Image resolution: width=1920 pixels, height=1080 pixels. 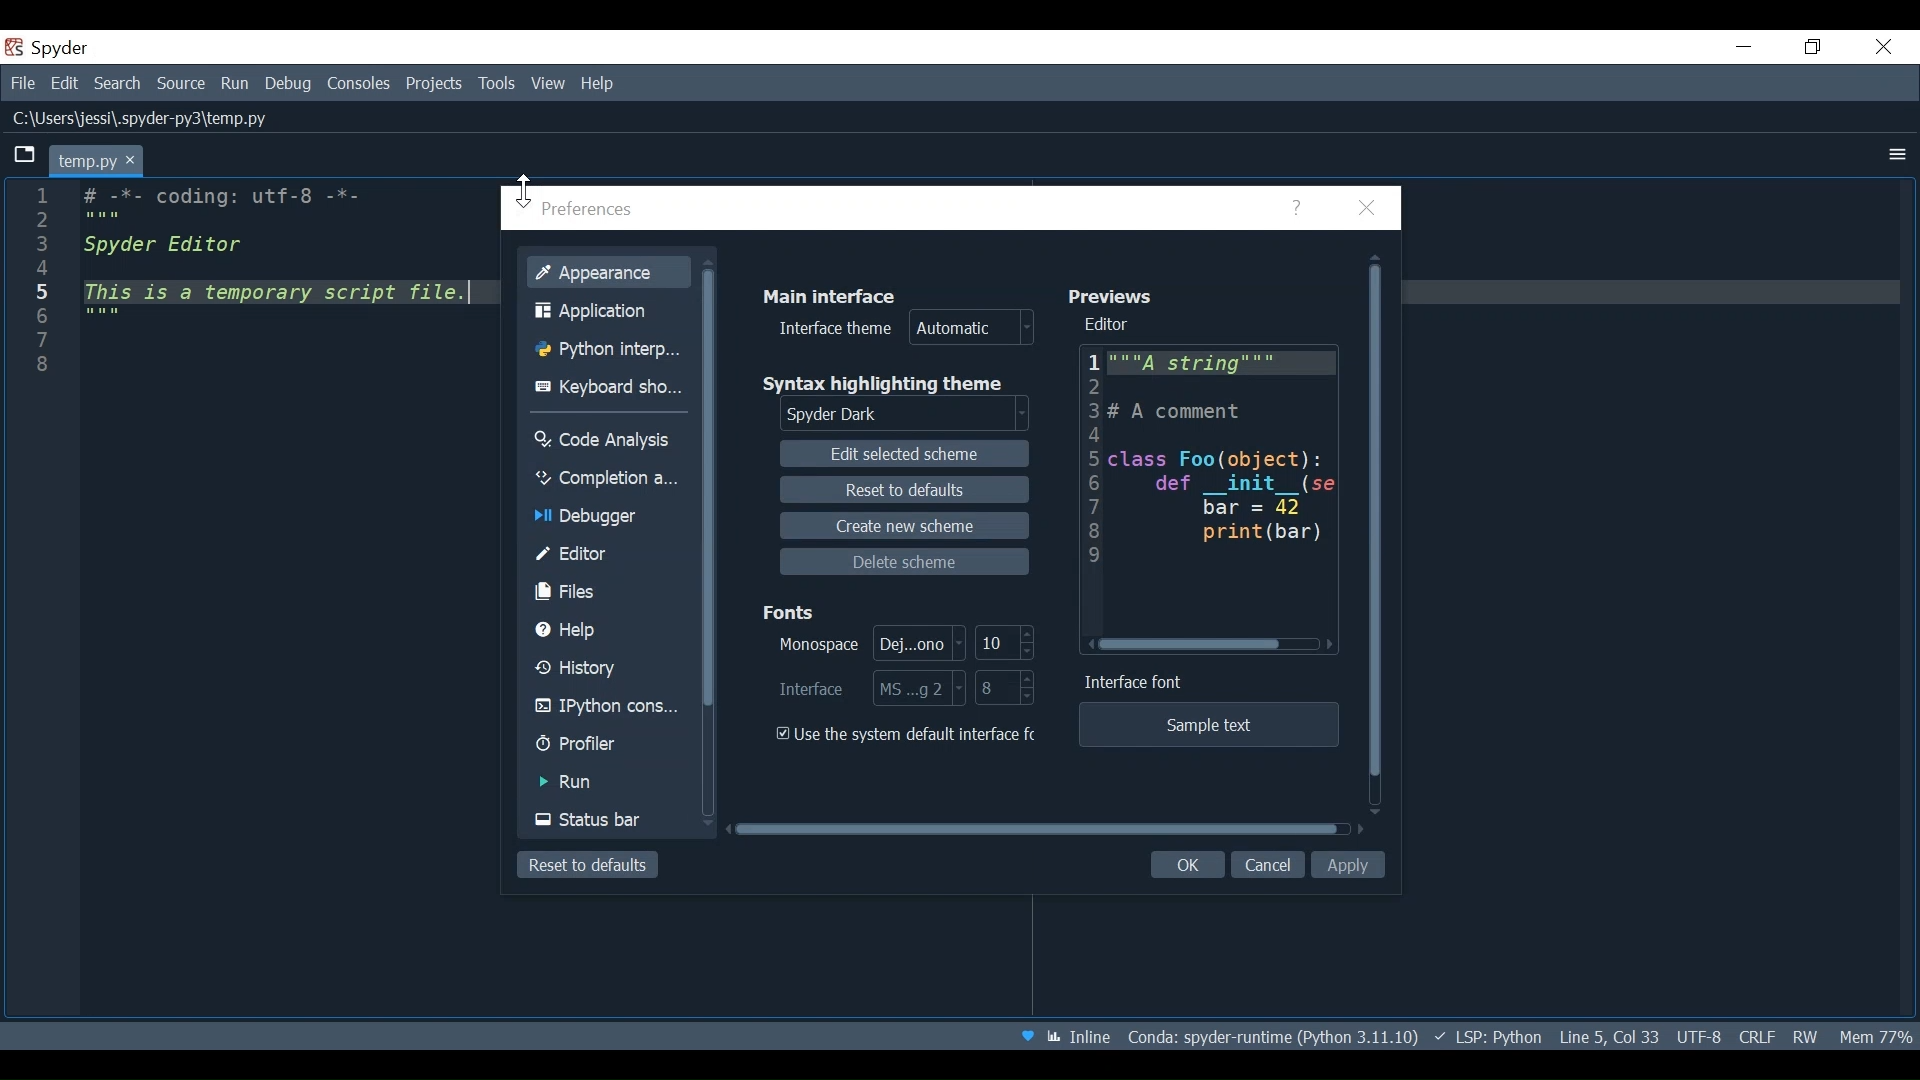 What do you see at coordinates (1815, 48) in the screenshot?
I see `Restore` at bounding box center [1815, 48].